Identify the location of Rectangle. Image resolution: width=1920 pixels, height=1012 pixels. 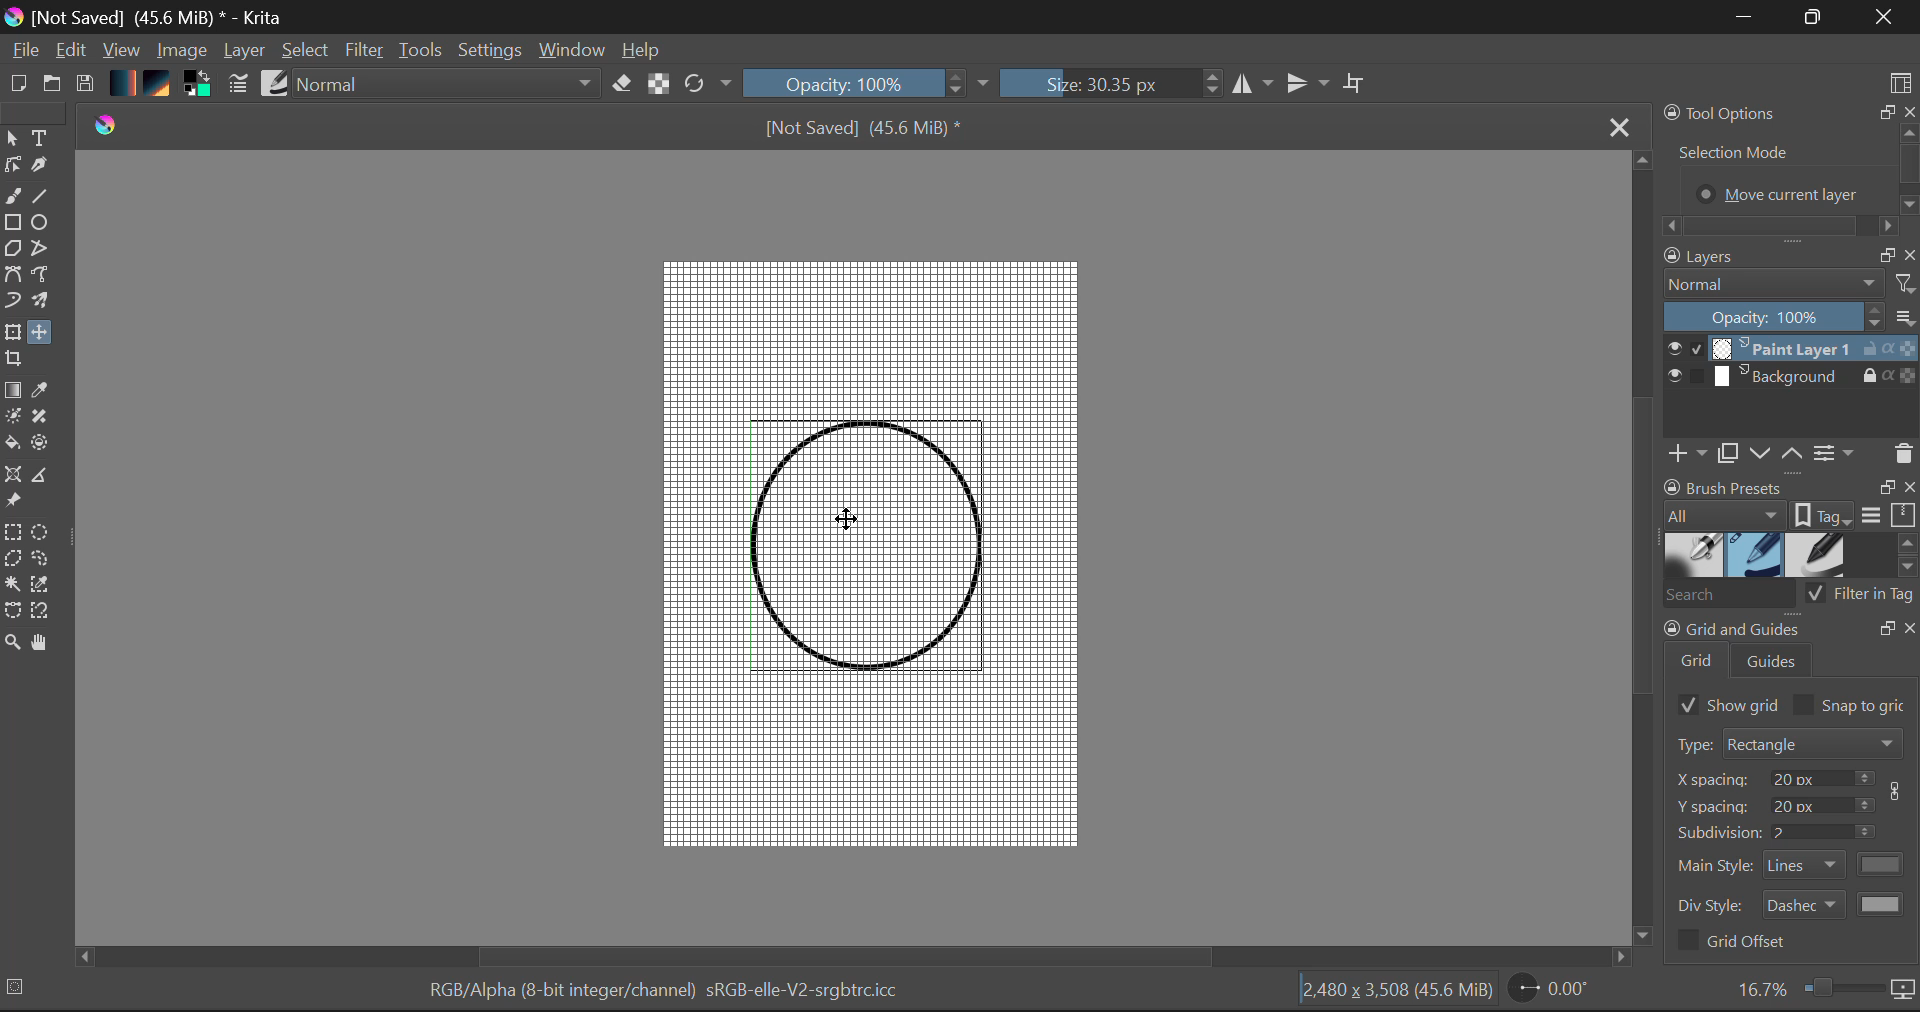
(12, 223).